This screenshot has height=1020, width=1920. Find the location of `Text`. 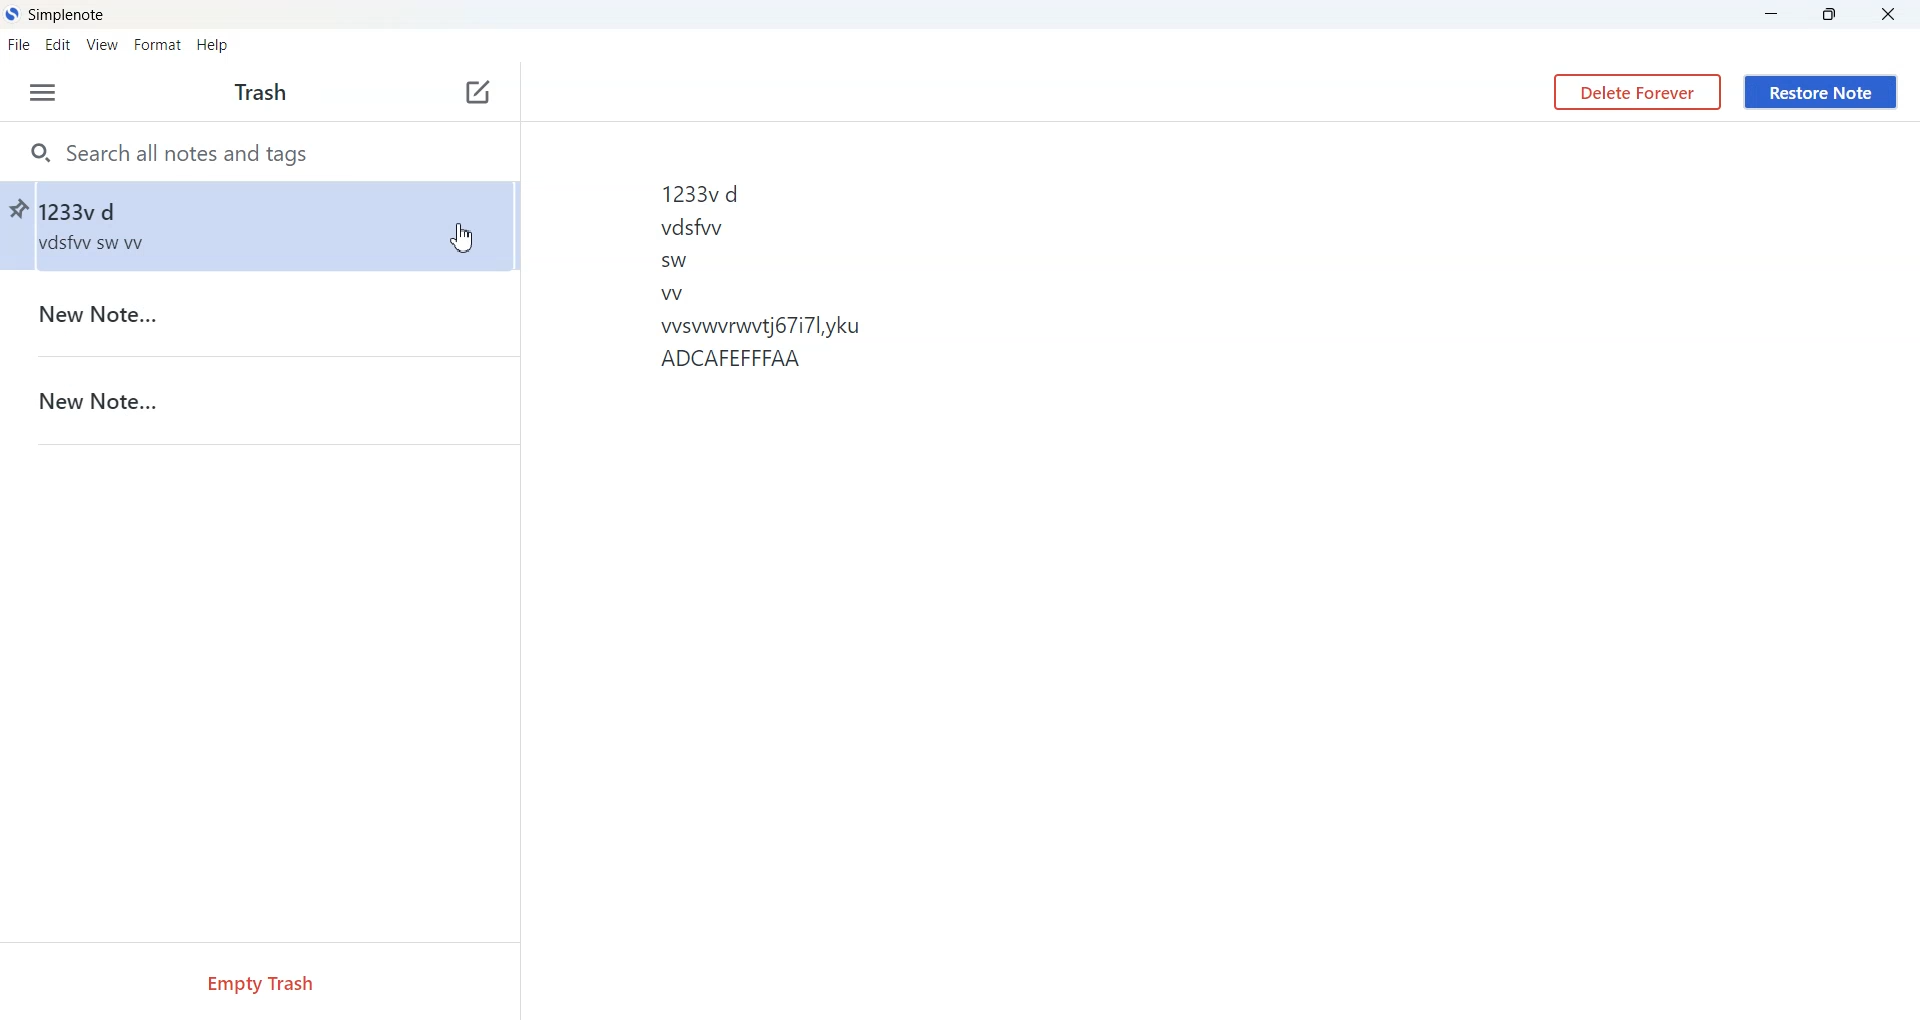

Text is located at coordinates (261, 94).